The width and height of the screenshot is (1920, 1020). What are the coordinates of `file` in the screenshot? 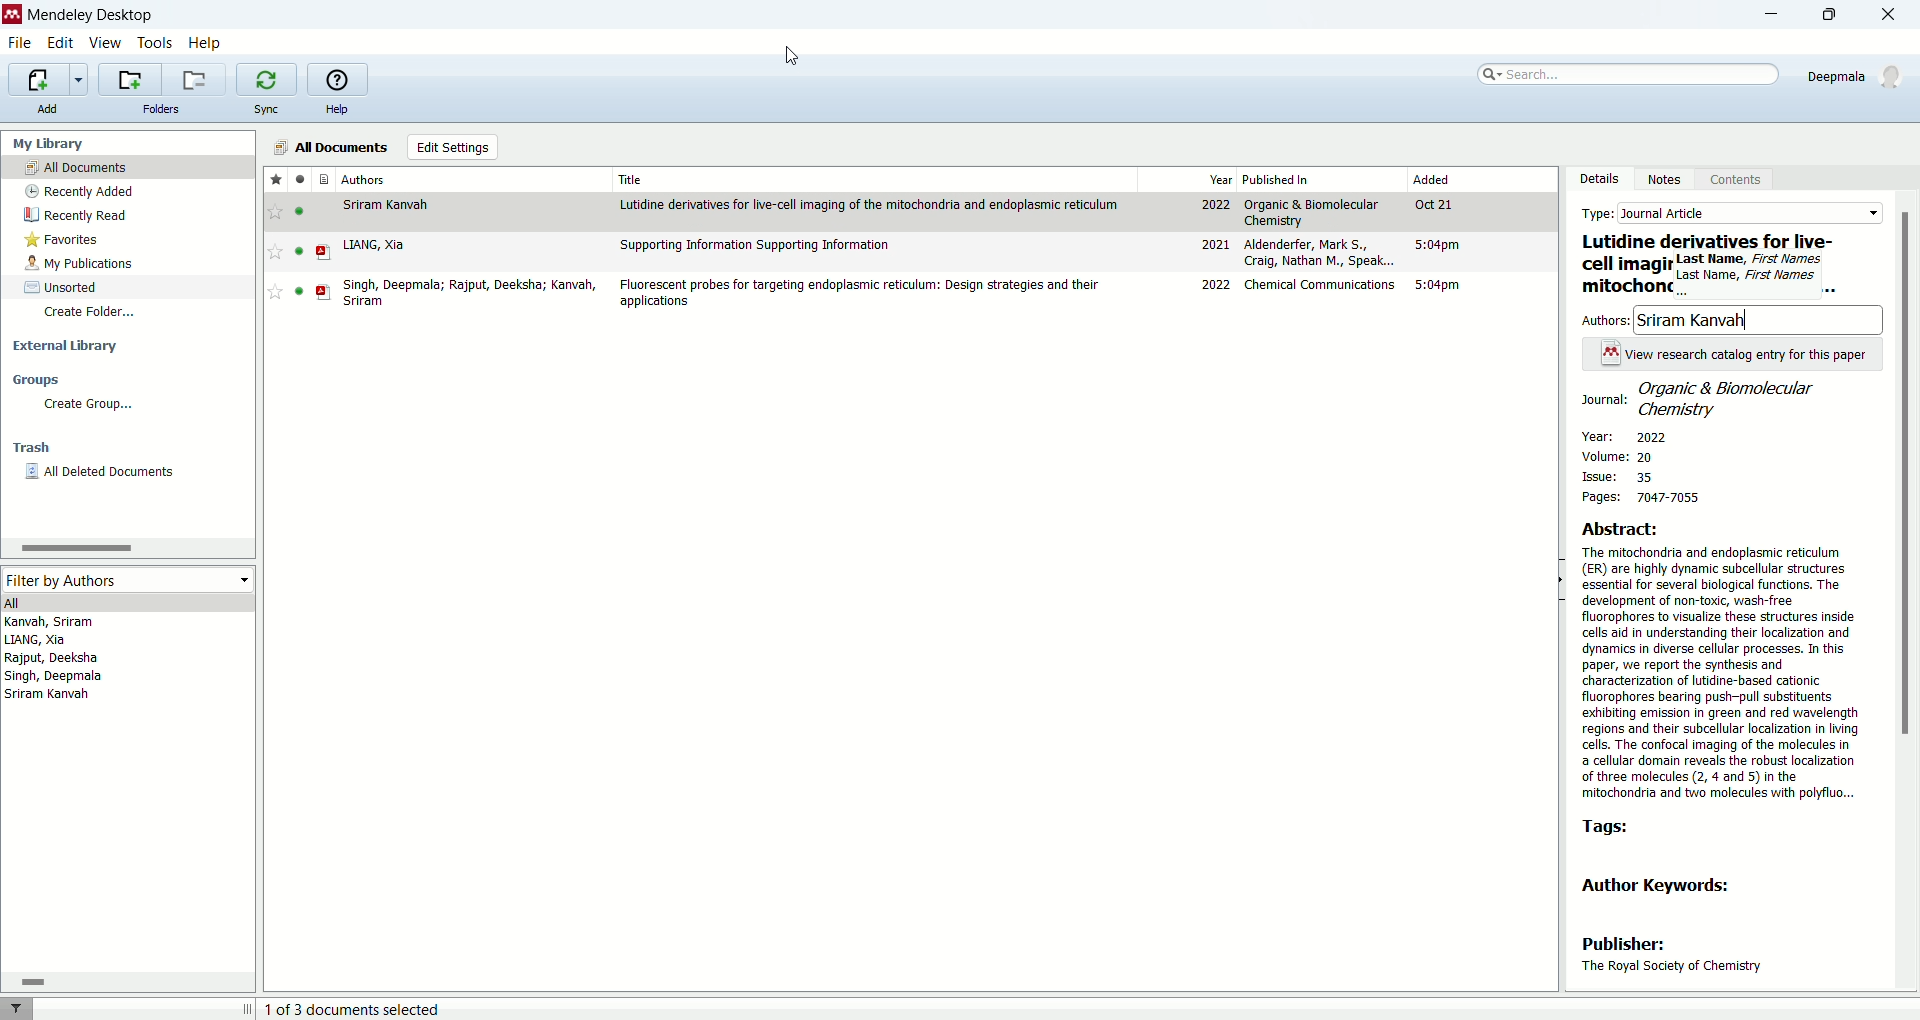 It's located at (23, 43).